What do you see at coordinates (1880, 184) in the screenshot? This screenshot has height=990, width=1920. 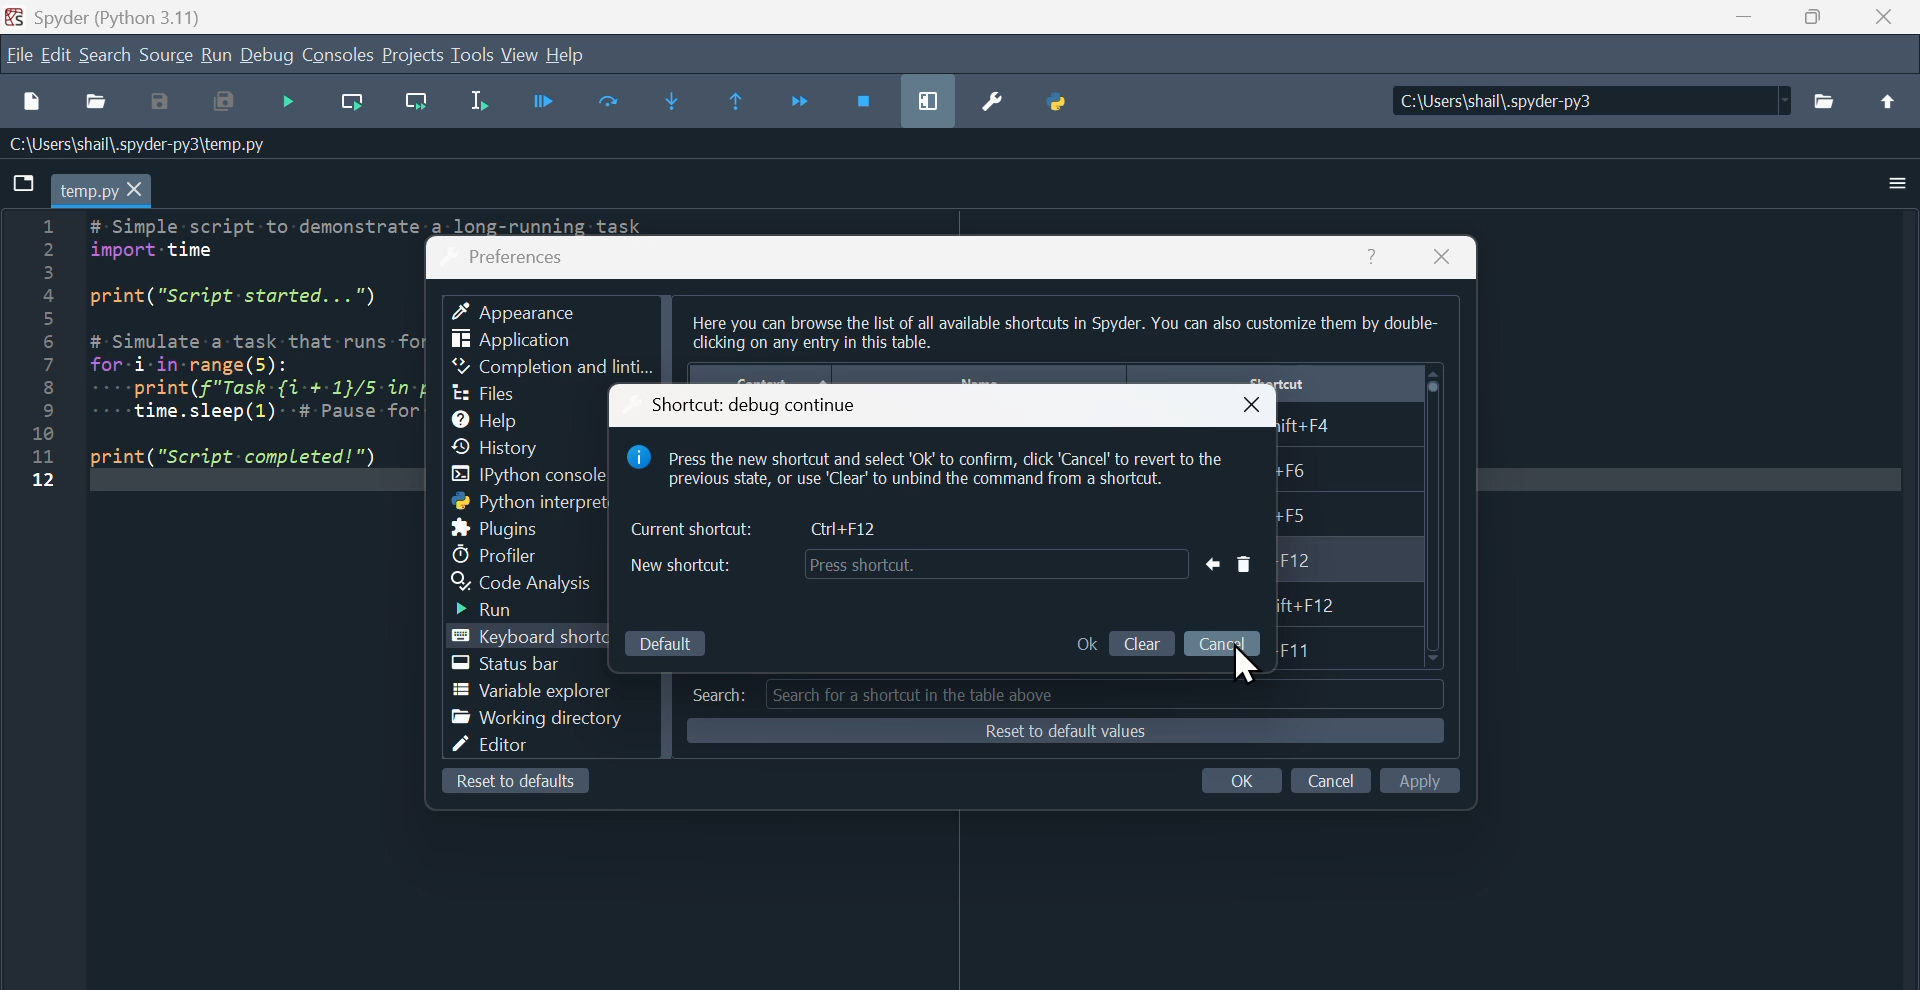 I see `More options` at bounding box center [1880, 184].